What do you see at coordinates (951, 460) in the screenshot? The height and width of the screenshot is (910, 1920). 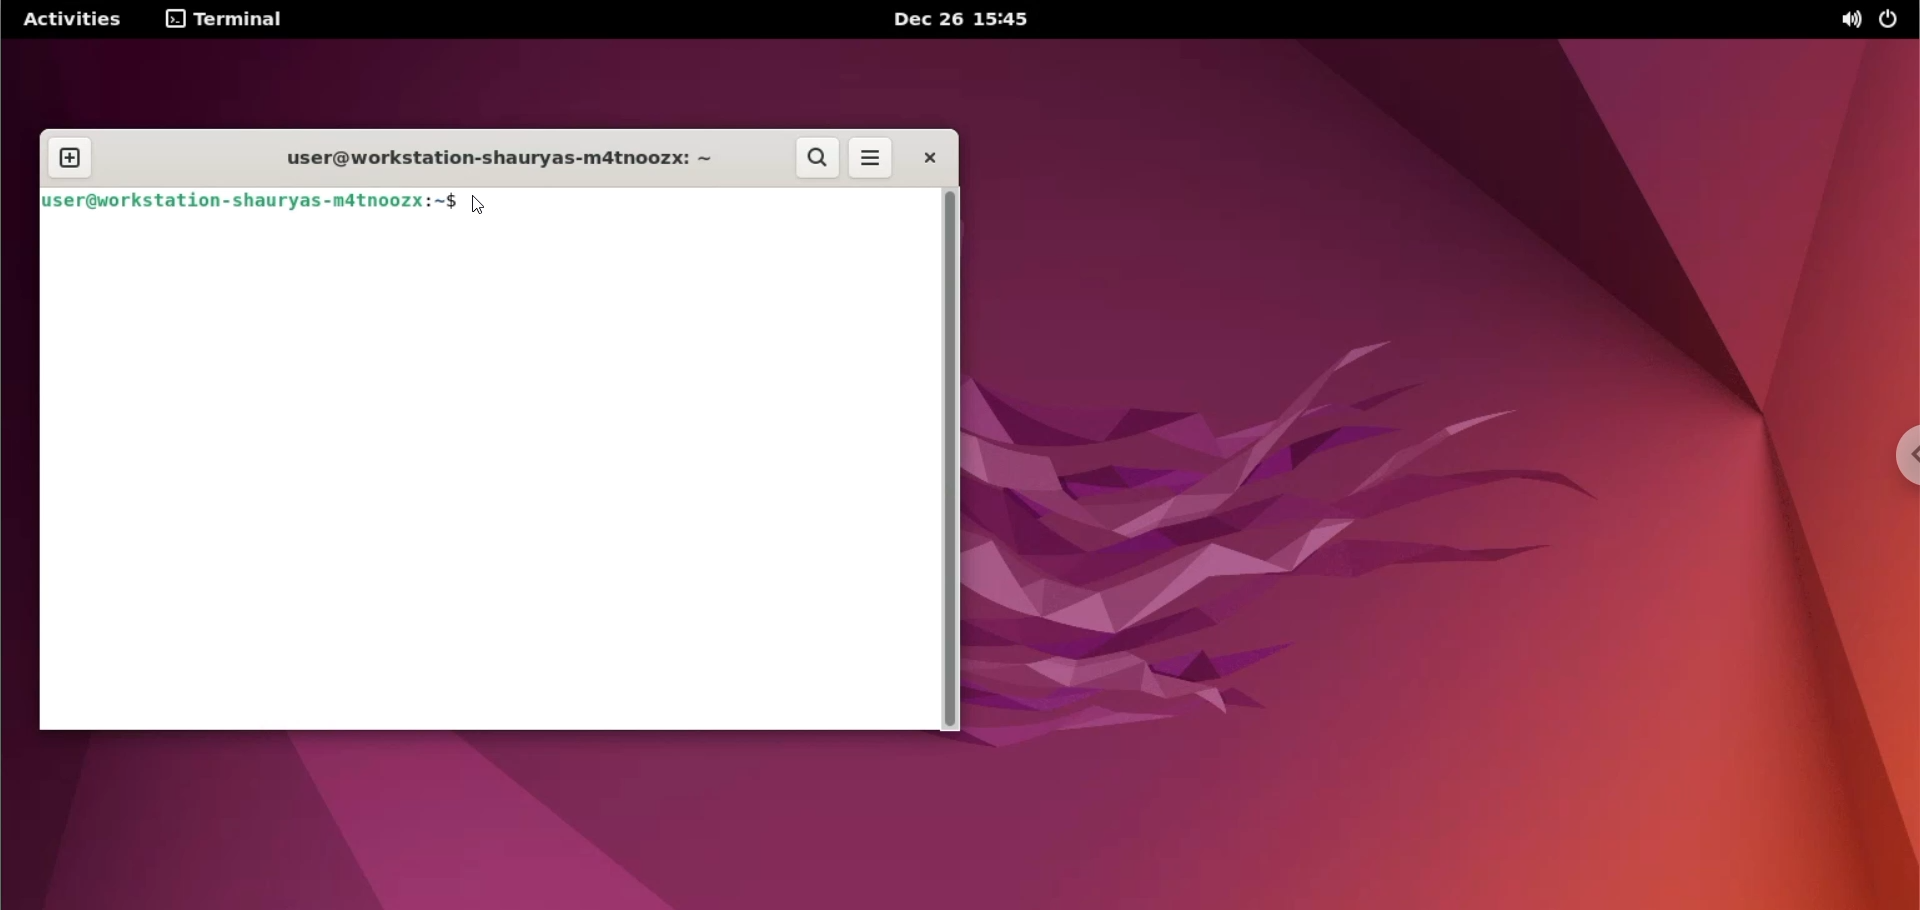 I see `scrollbar` at bounding box center [951, 460].